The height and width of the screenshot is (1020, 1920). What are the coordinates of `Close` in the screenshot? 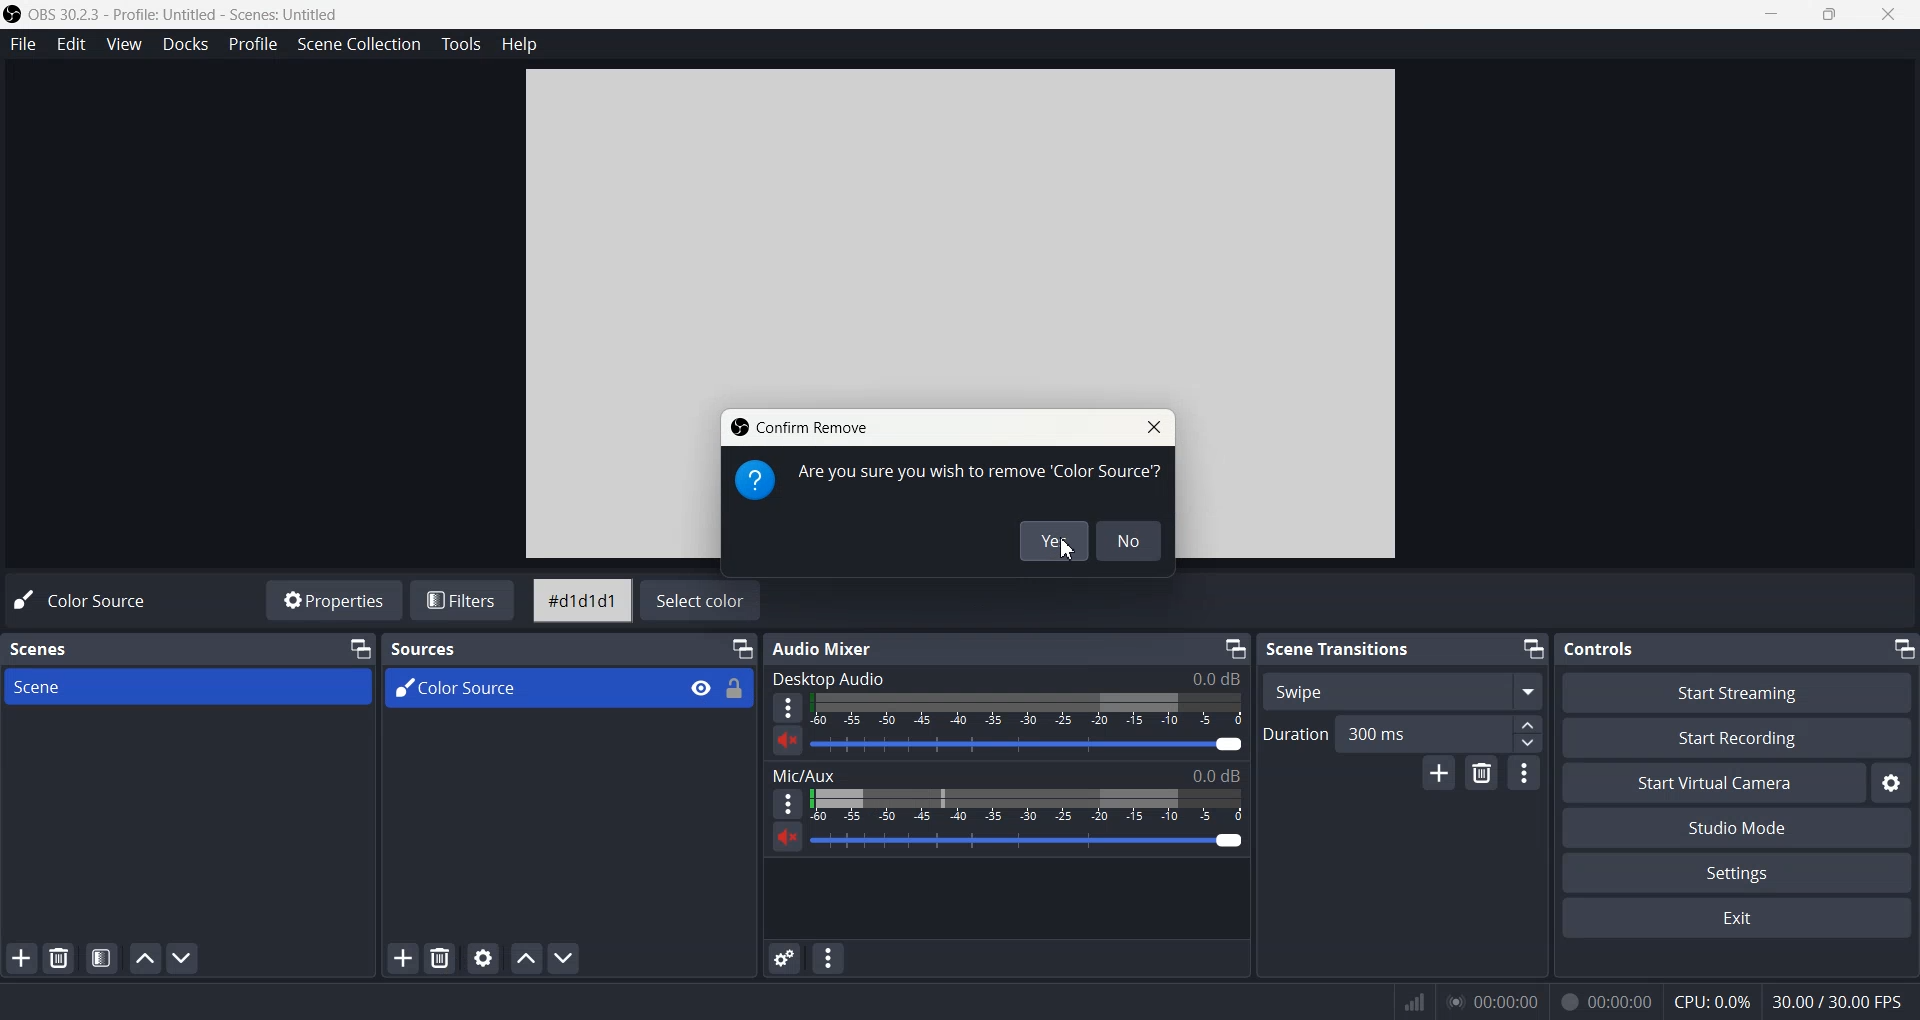 It's located at (1889, 14).